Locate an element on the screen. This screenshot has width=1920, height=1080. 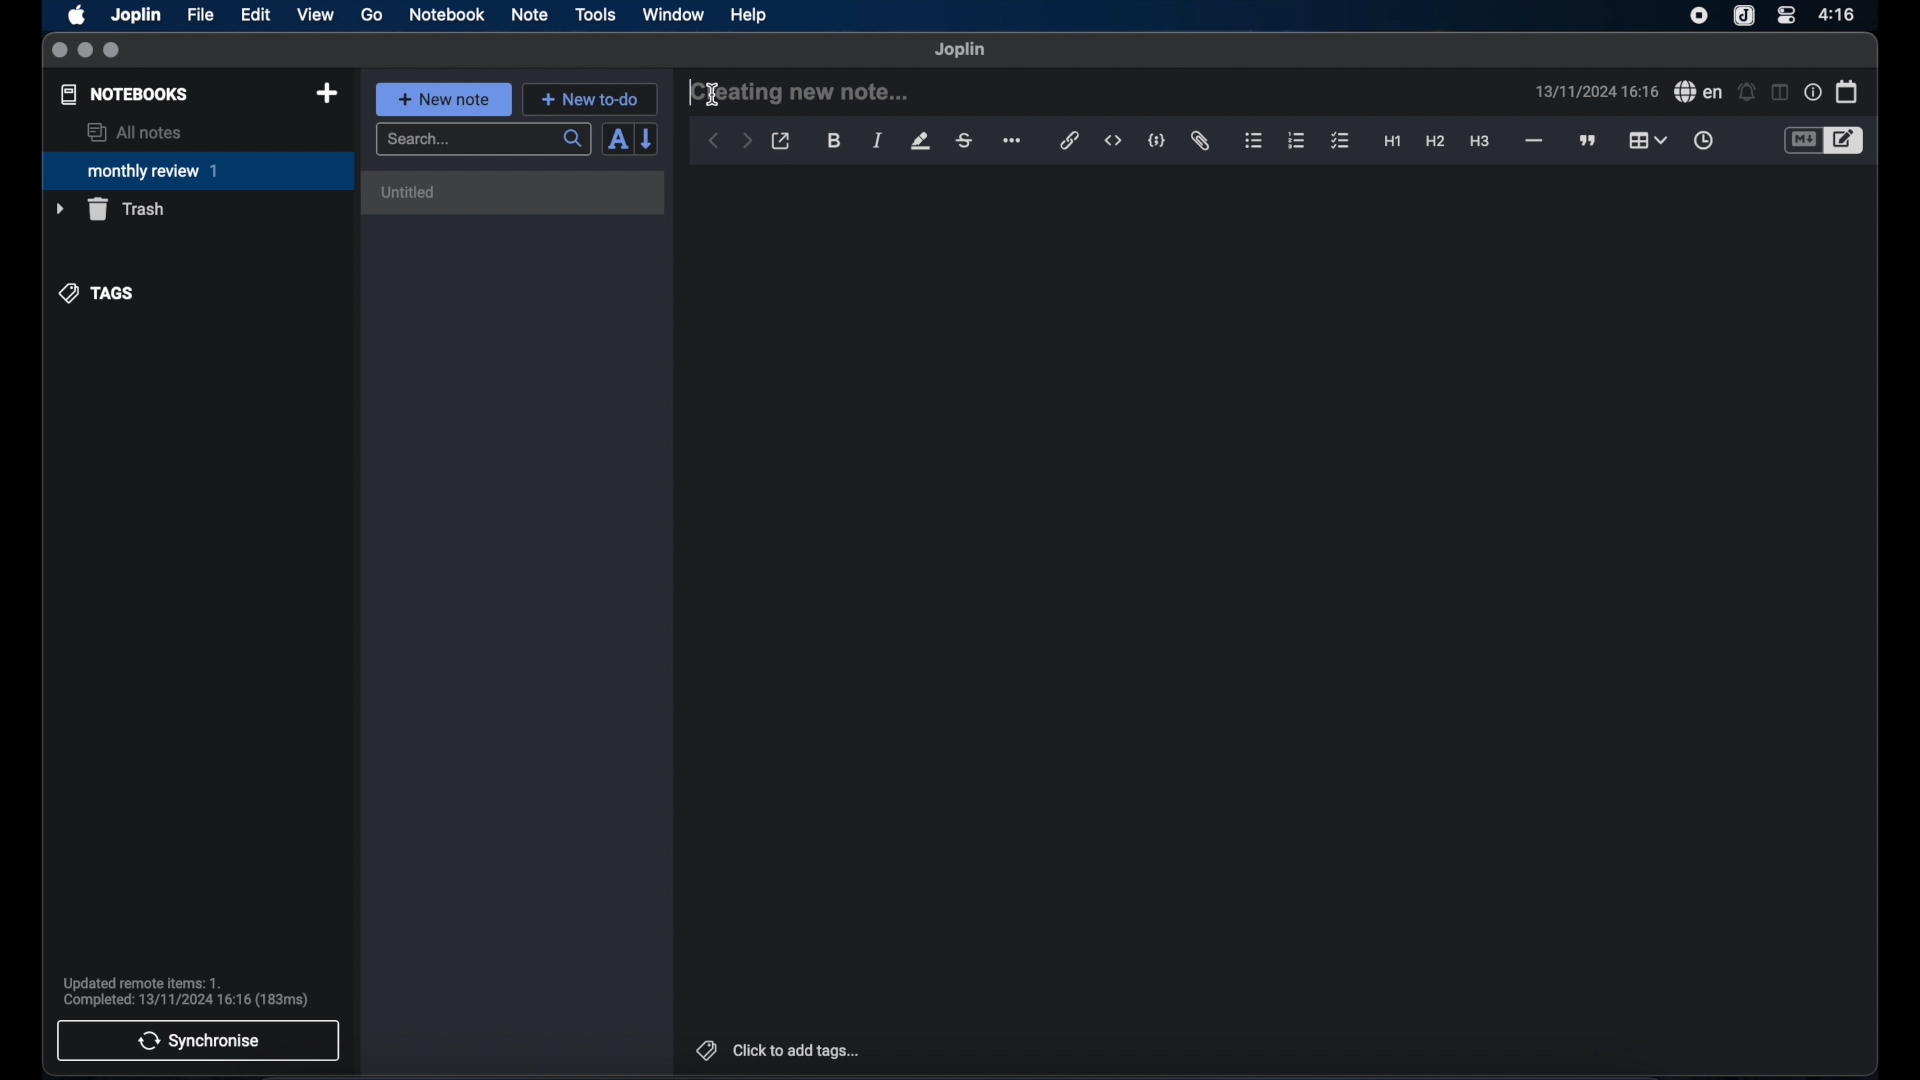
toggle editor layout is located at coordinates (1781, 92).